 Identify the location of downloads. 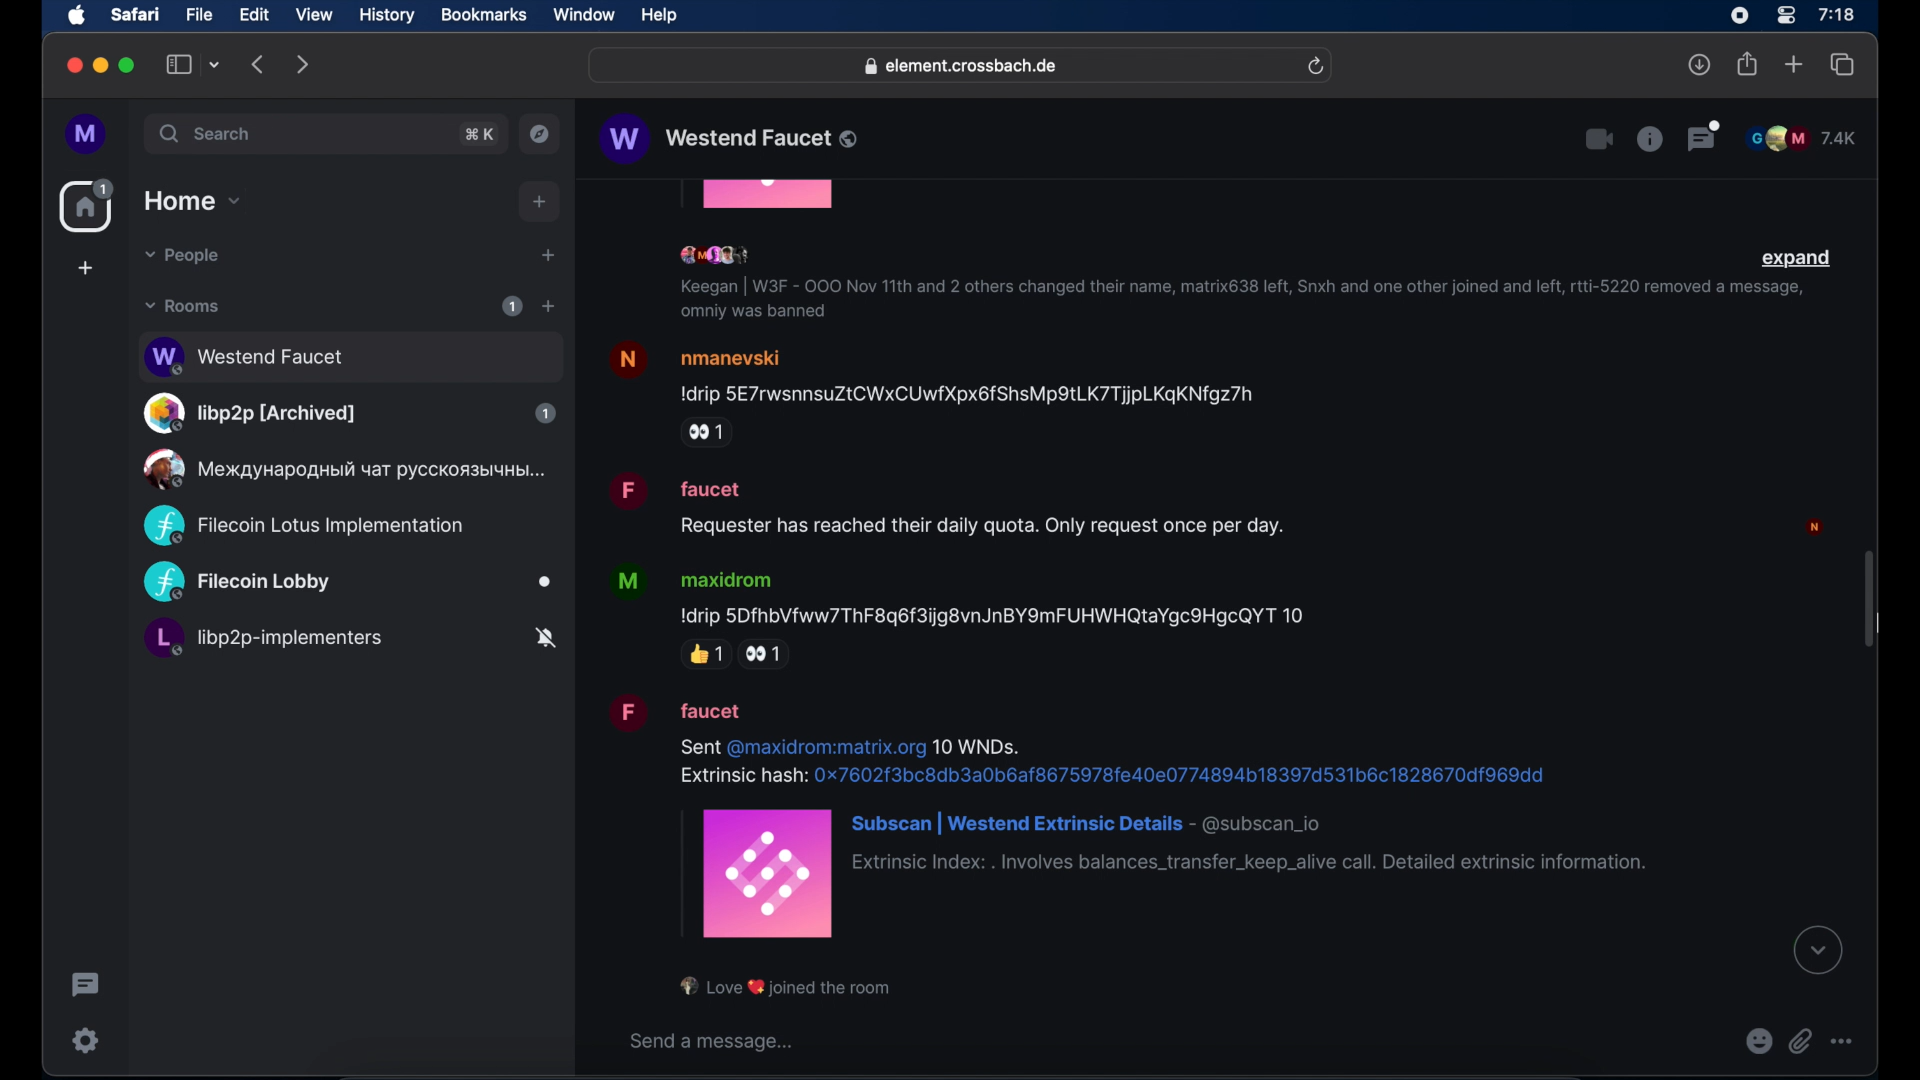
(1700, 64).